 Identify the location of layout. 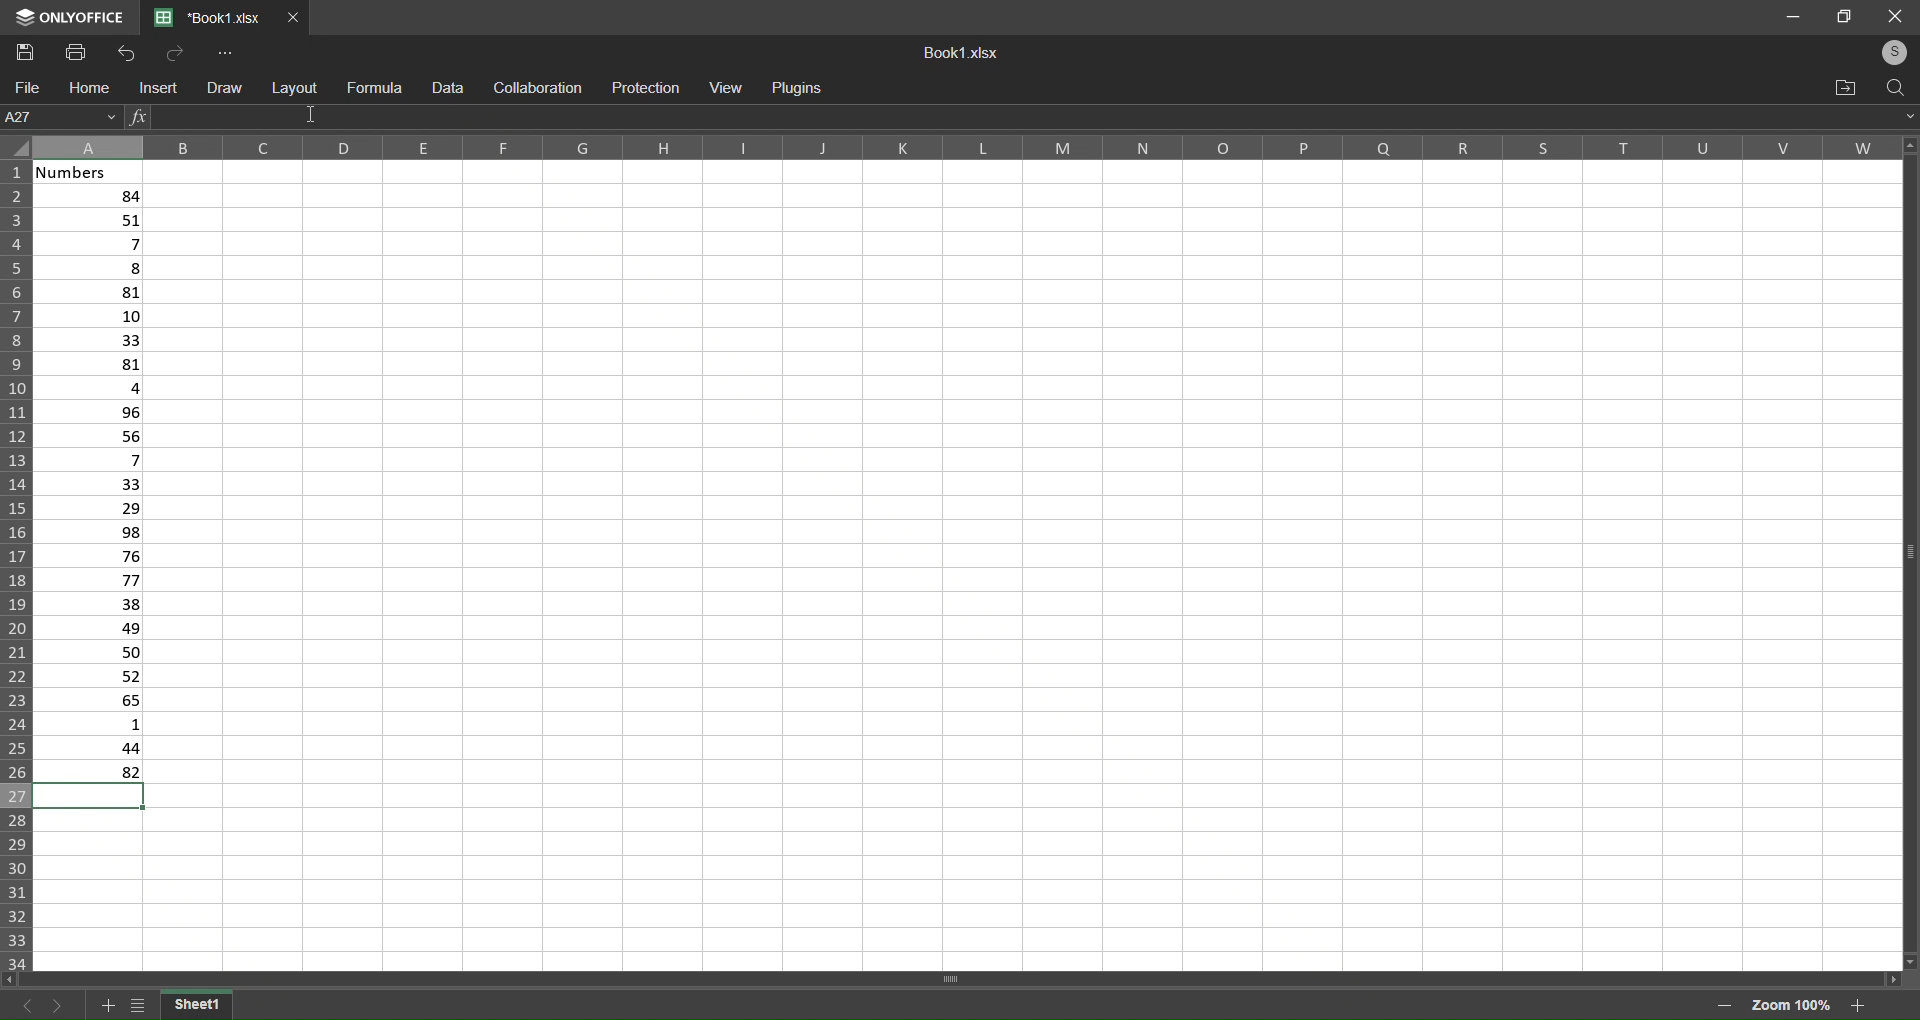
(294, 88).